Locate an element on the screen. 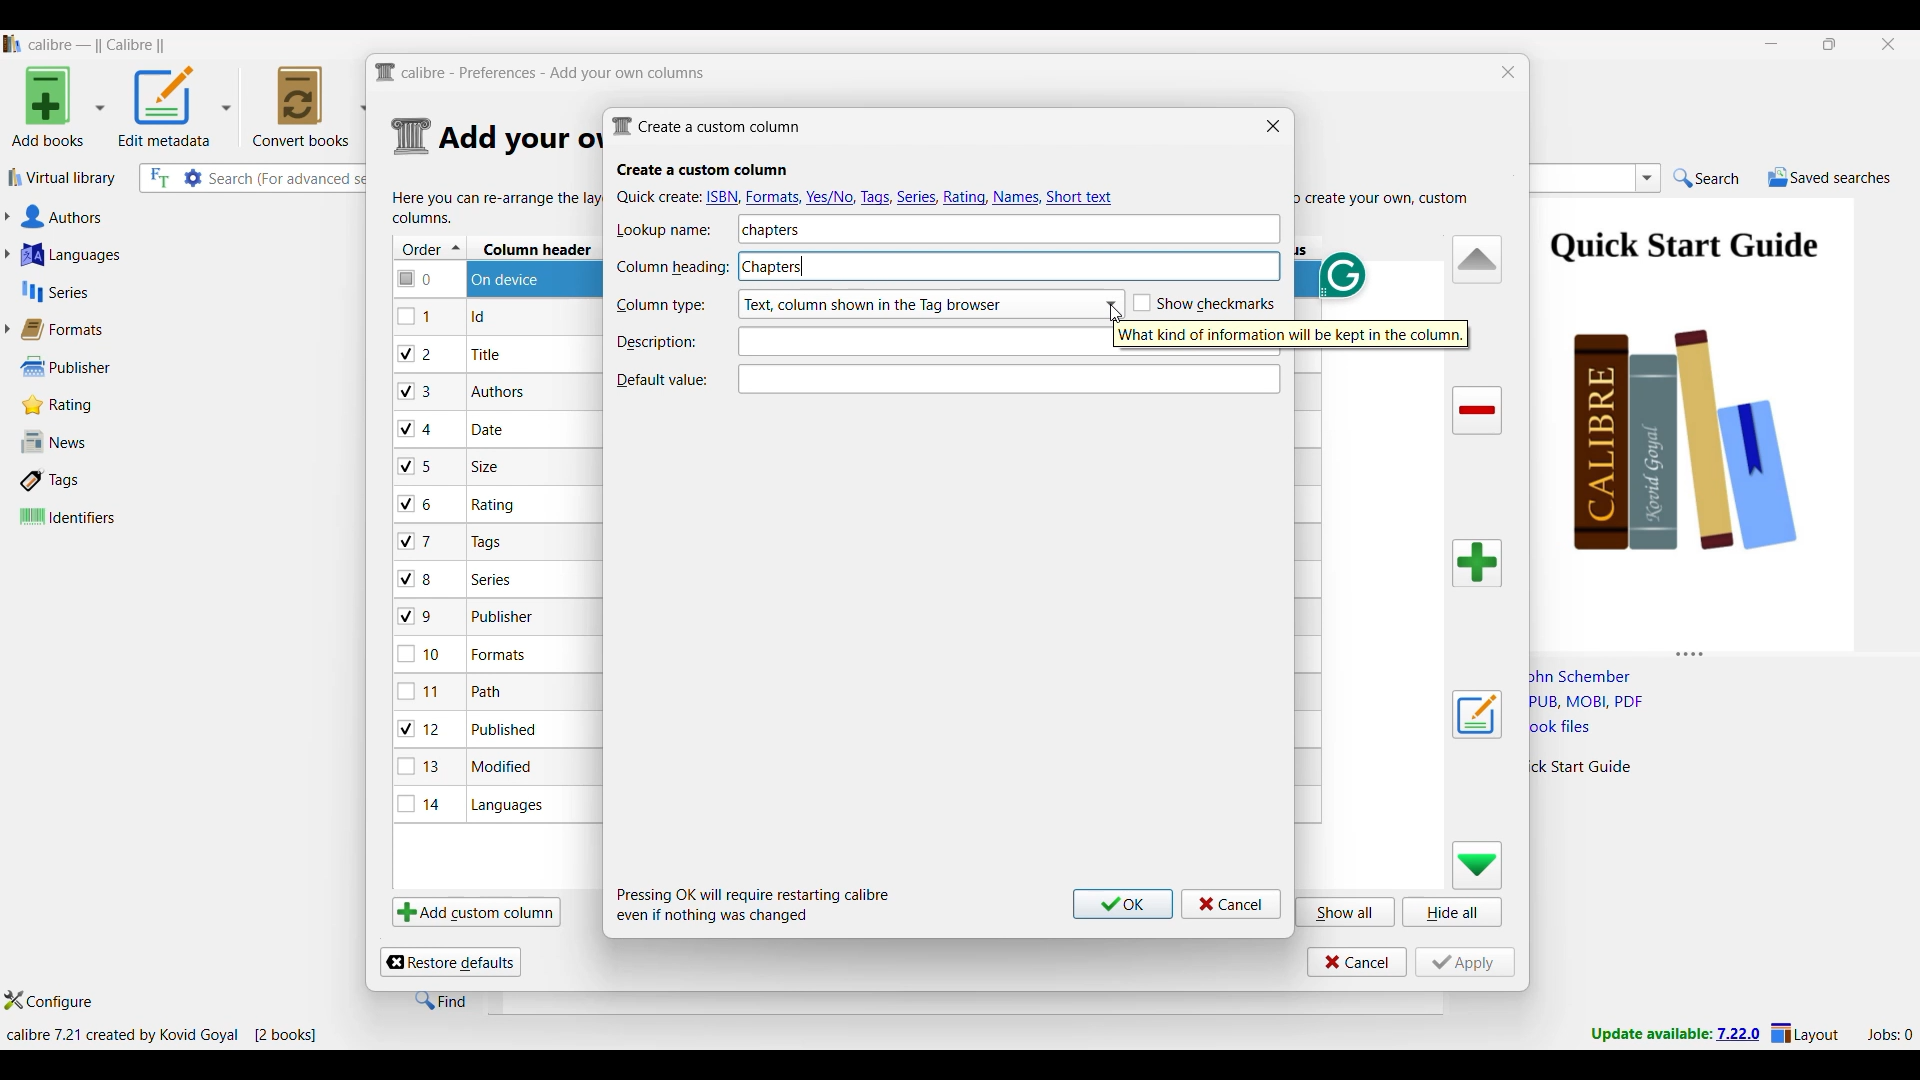 This screenshot has width=1920, height=1080. Delete column is located at coordinates (1478, 411).